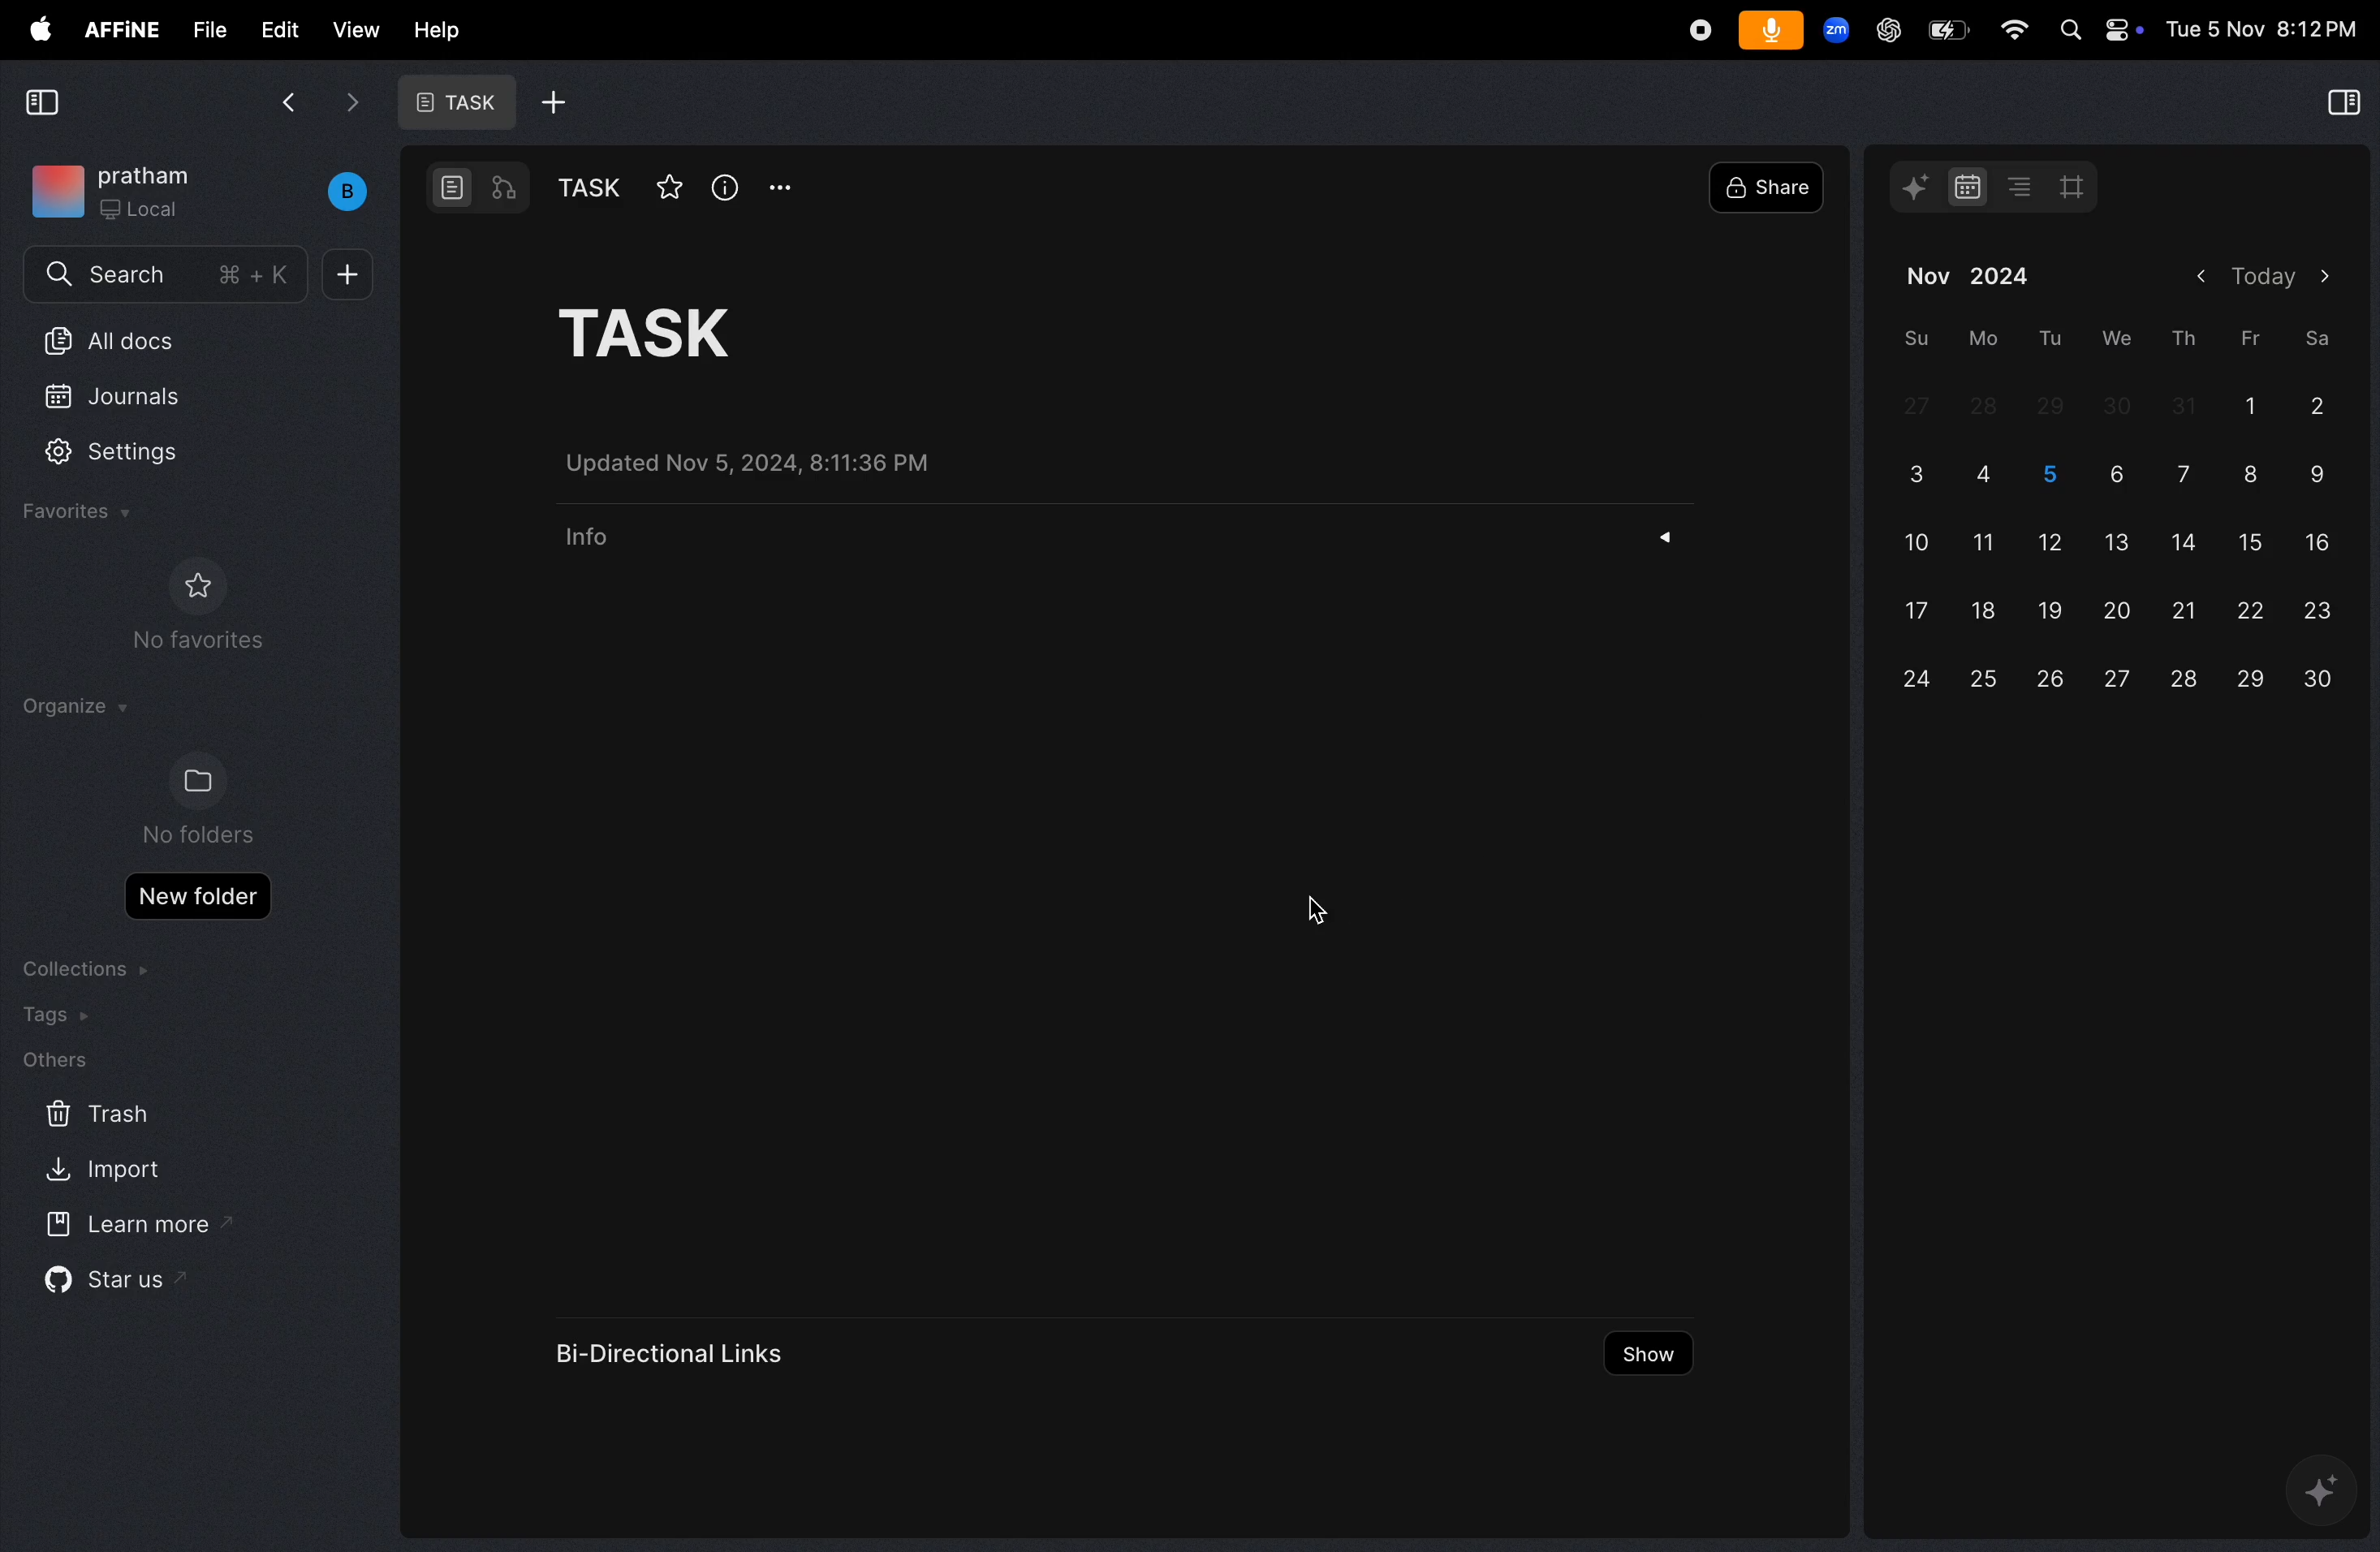 The image size is (2380, 1552). I want to click on add, so click(554, 102).